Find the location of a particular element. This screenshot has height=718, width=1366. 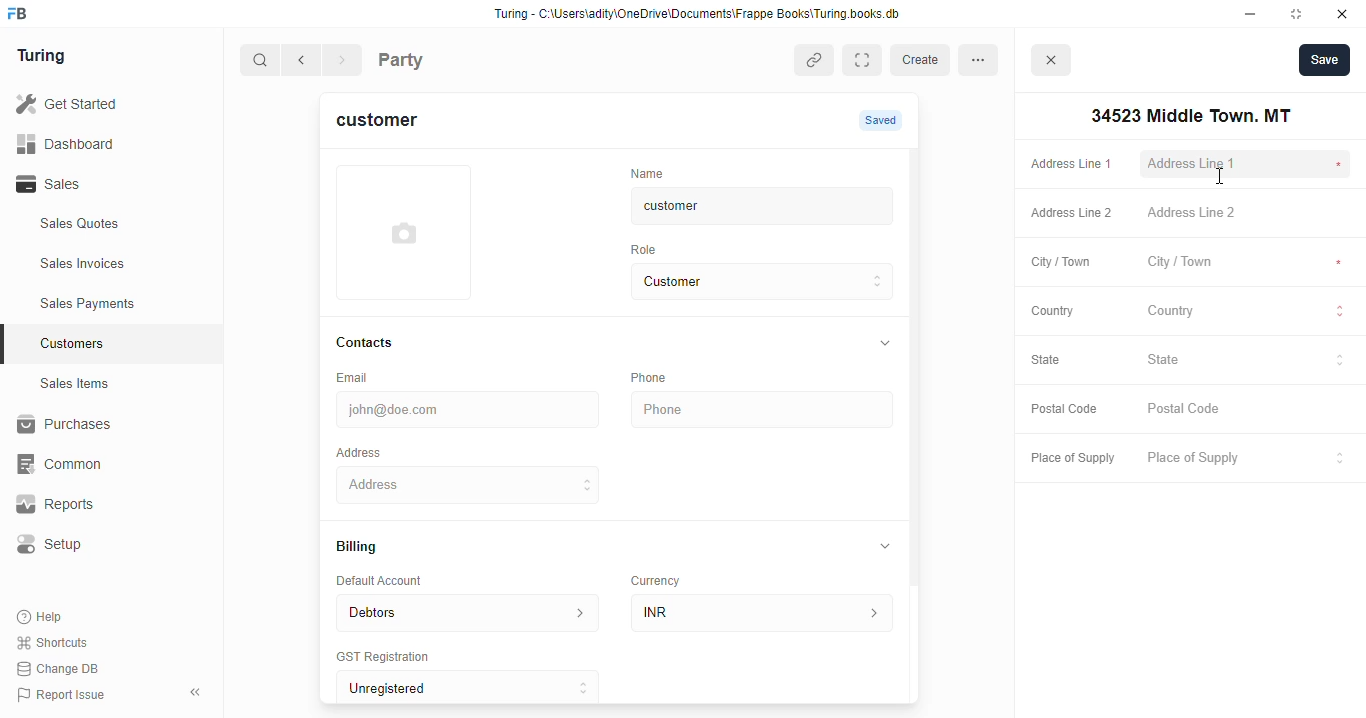

Expand is located at coordinates (866, 60).